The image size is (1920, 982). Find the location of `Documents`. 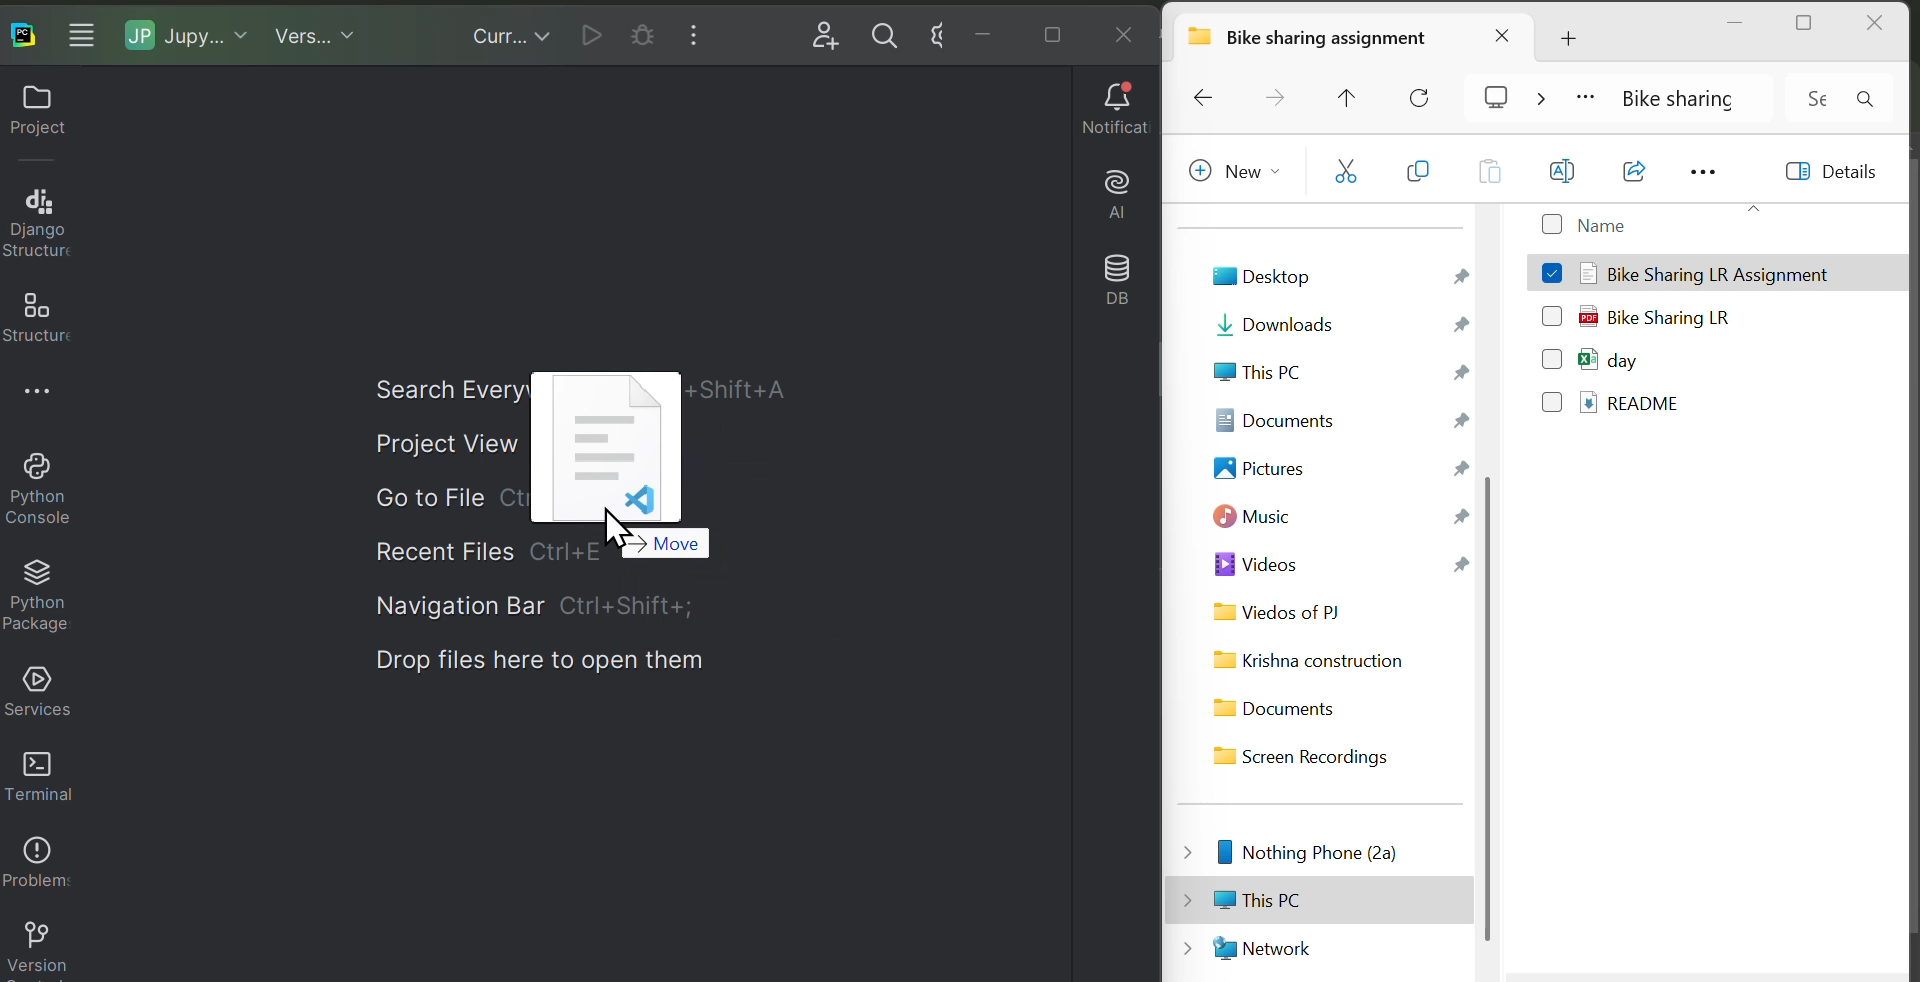

Documents is located at coordinates (1340, 415).